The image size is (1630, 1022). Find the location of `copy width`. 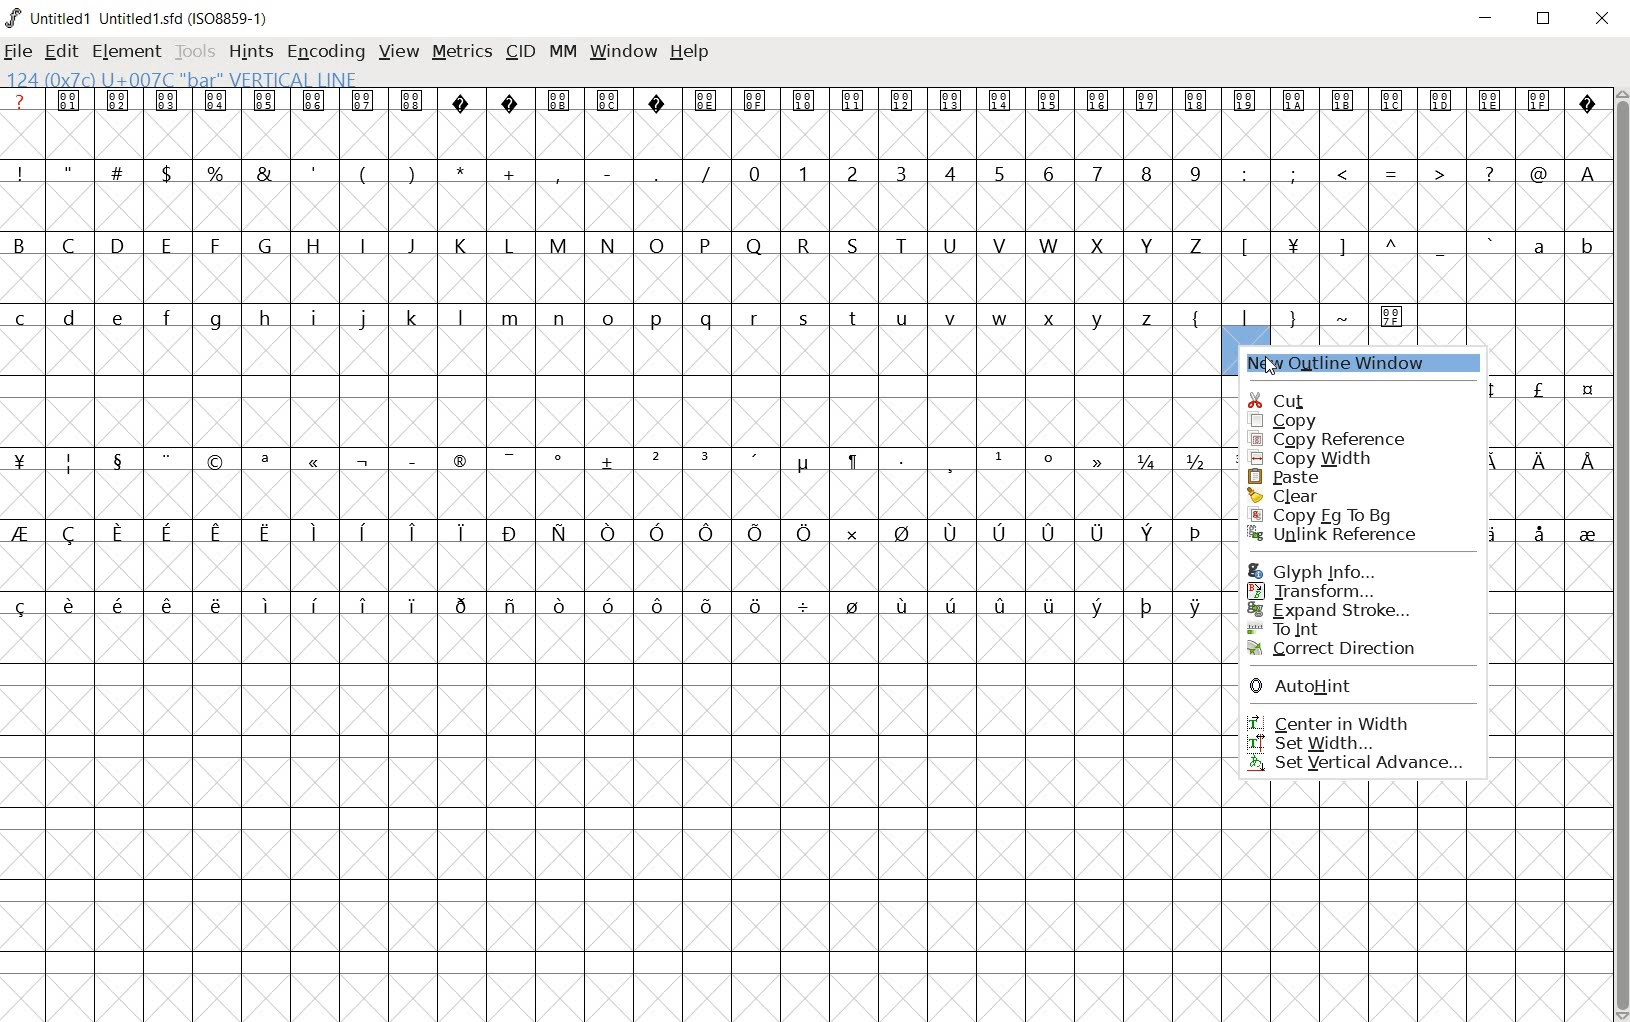

copy width is located at coordinates (1312, 456).